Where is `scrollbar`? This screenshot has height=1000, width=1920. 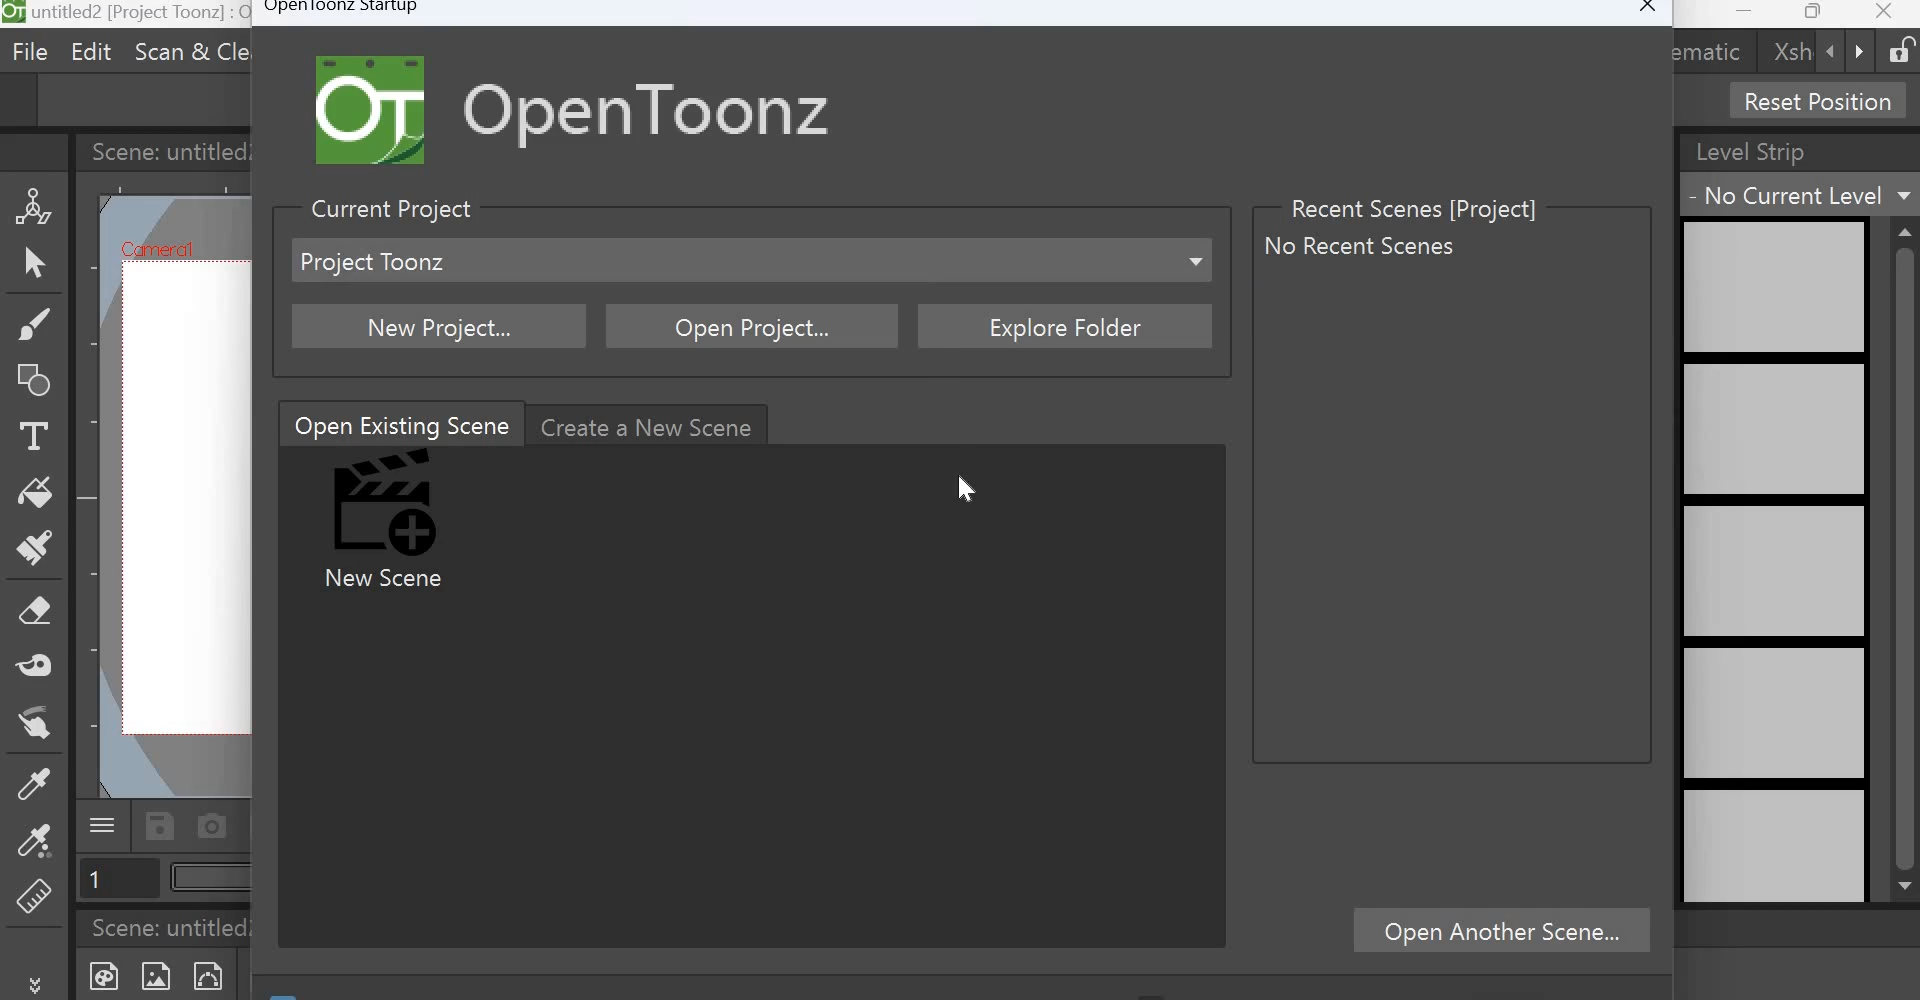
scrollbar is located at coordinates (1908, 504).